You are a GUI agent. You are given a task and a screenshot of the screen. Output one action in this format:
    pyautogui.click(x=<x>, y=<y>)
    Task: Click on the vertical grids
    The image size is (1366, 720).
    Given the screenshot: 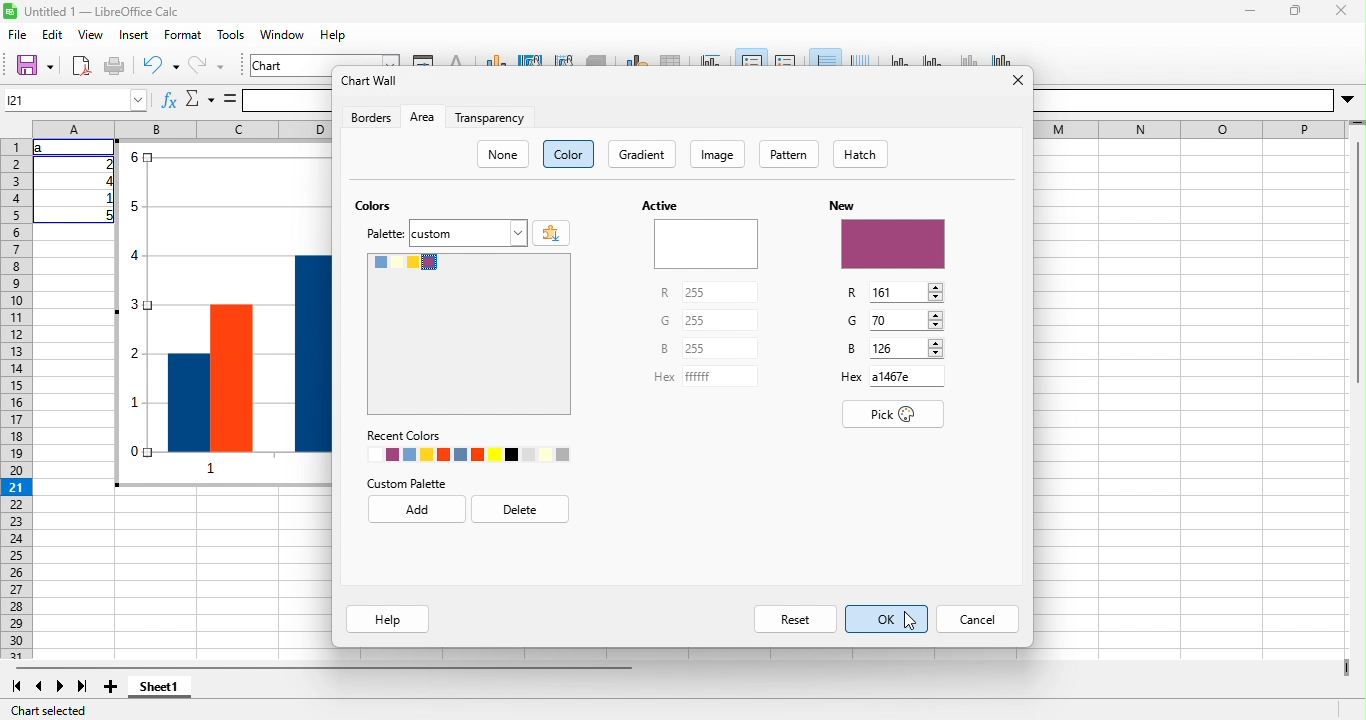 What is the action you would take?
    pyautogui.click(x=860, y=58)
    